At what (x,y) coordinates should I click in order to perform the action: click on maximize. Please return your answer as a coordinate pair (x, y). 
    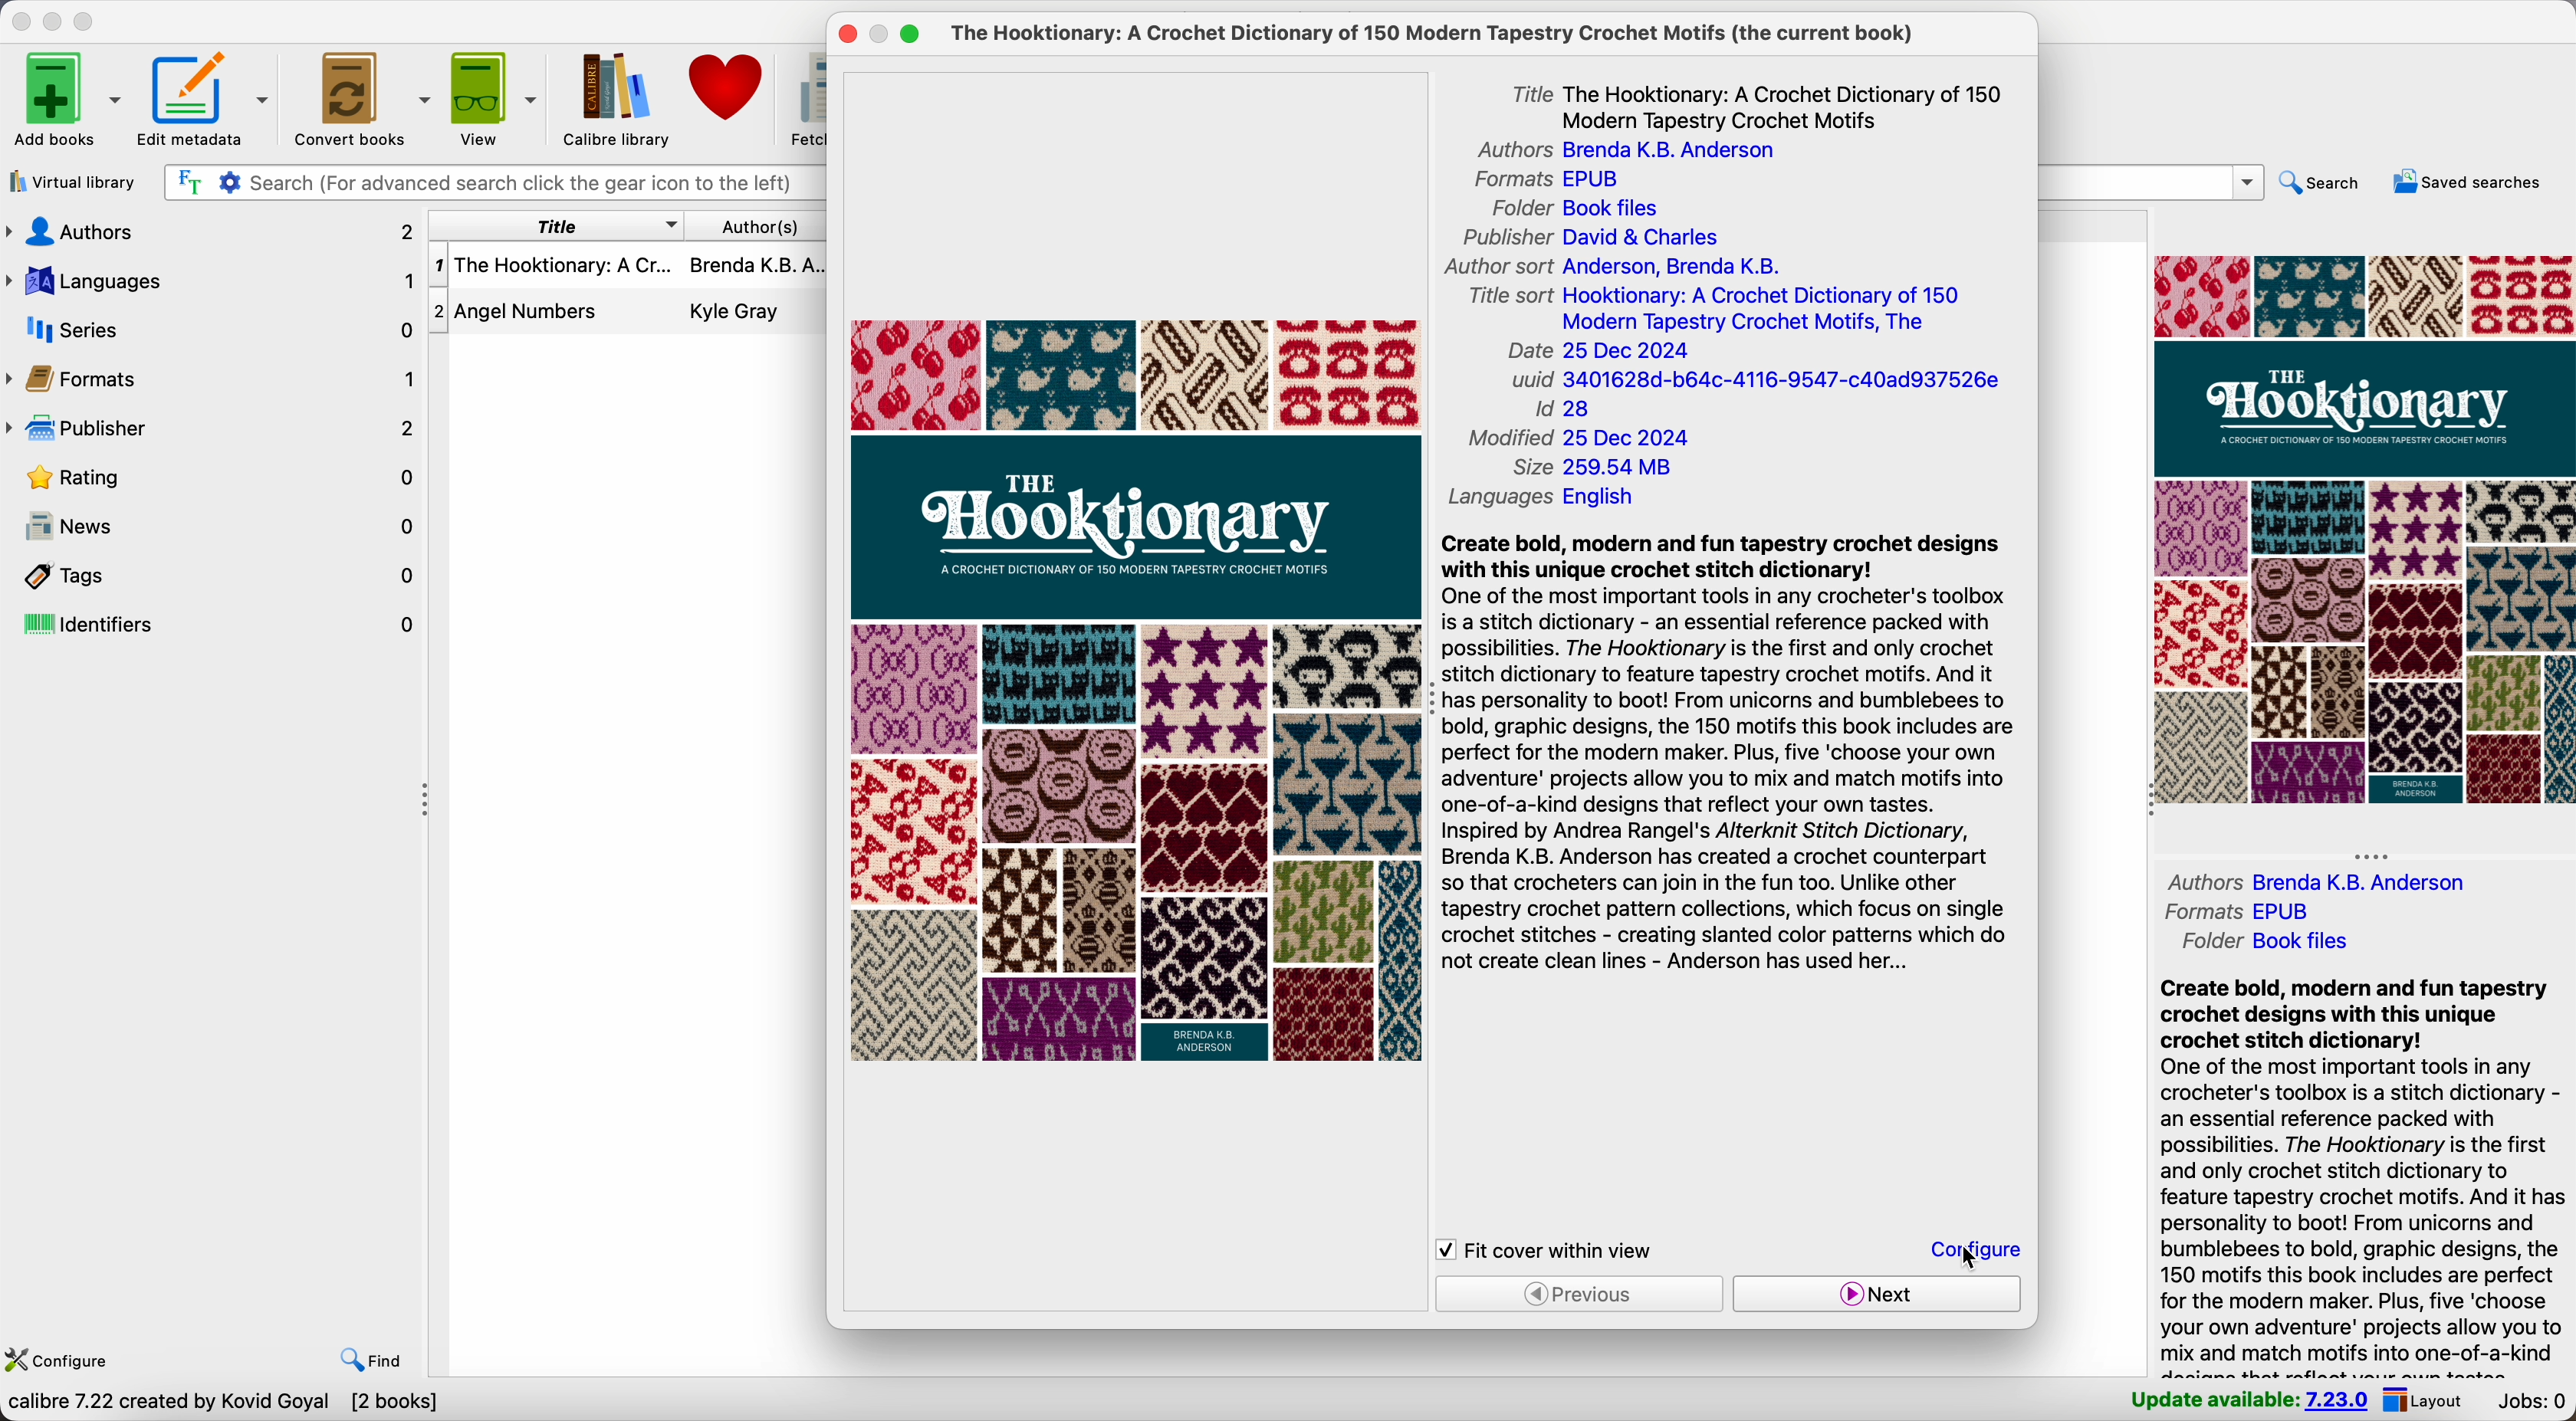
    Looking at the image, I should click on (86, 23).